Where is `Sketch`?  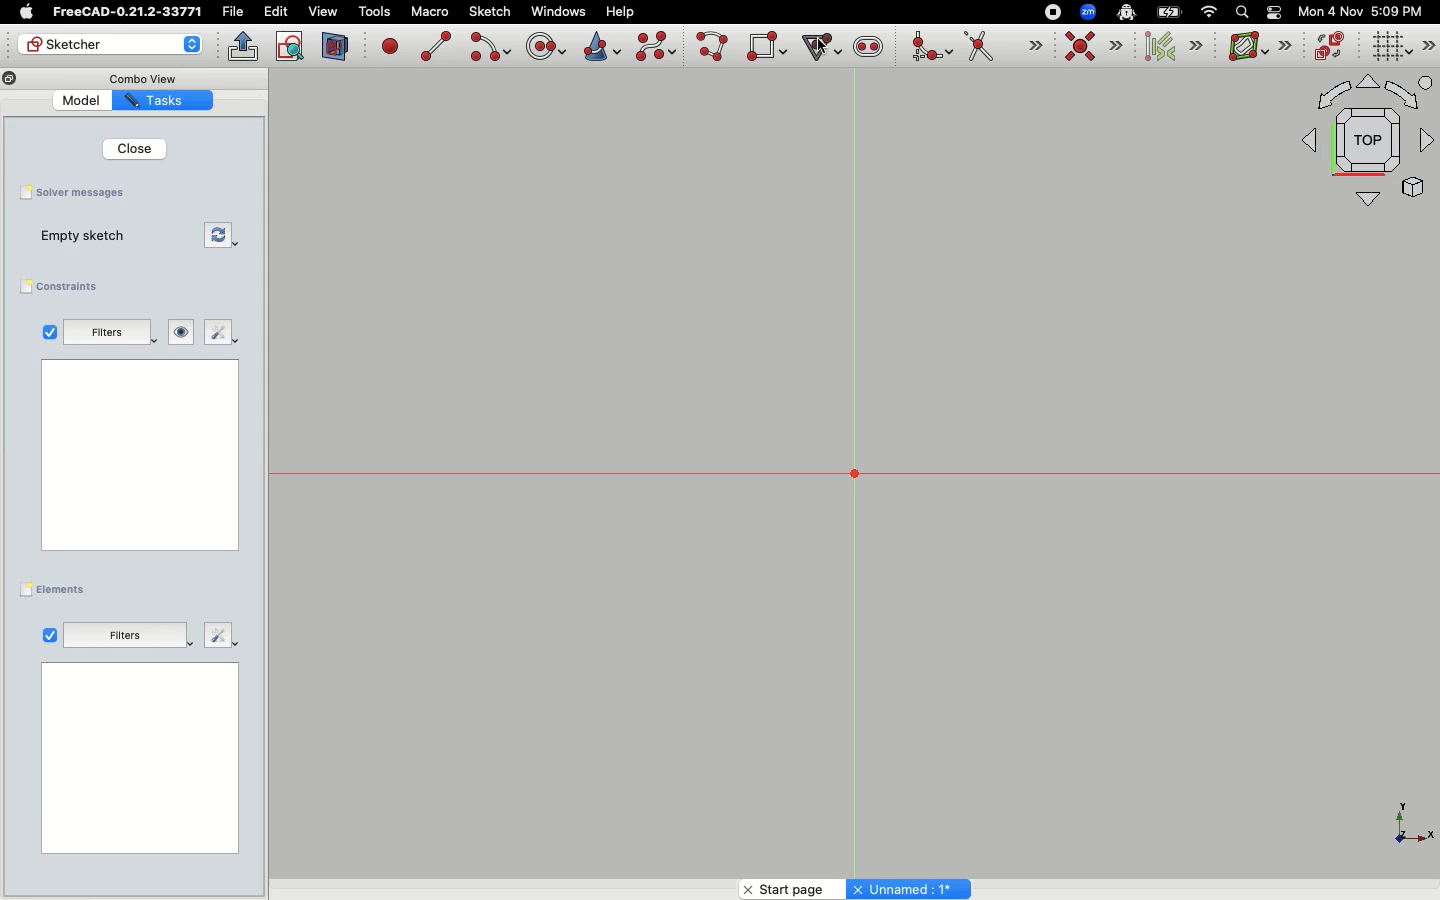
Sketch is located at coordinates (491, 12).